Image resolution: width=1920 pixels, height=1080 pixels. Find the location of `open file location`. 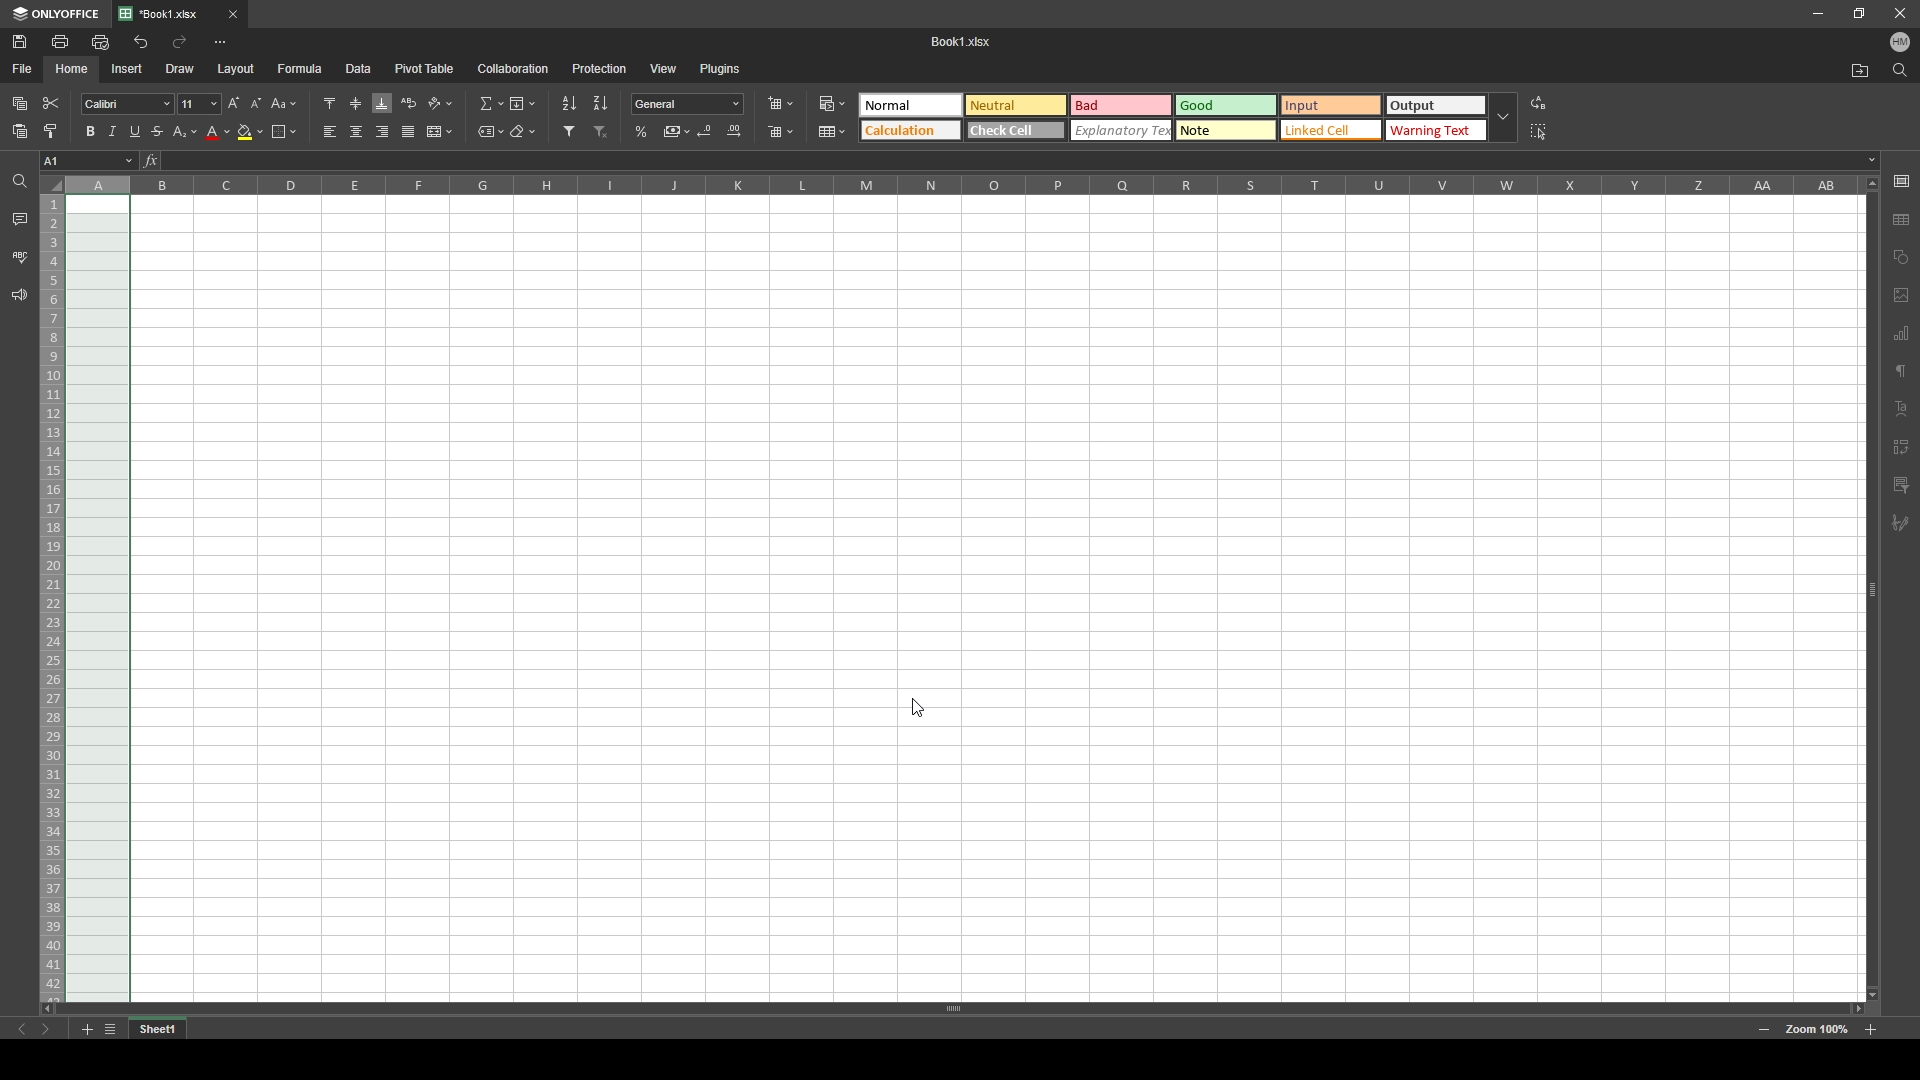

open file location is located at coordinates (1861, 72).